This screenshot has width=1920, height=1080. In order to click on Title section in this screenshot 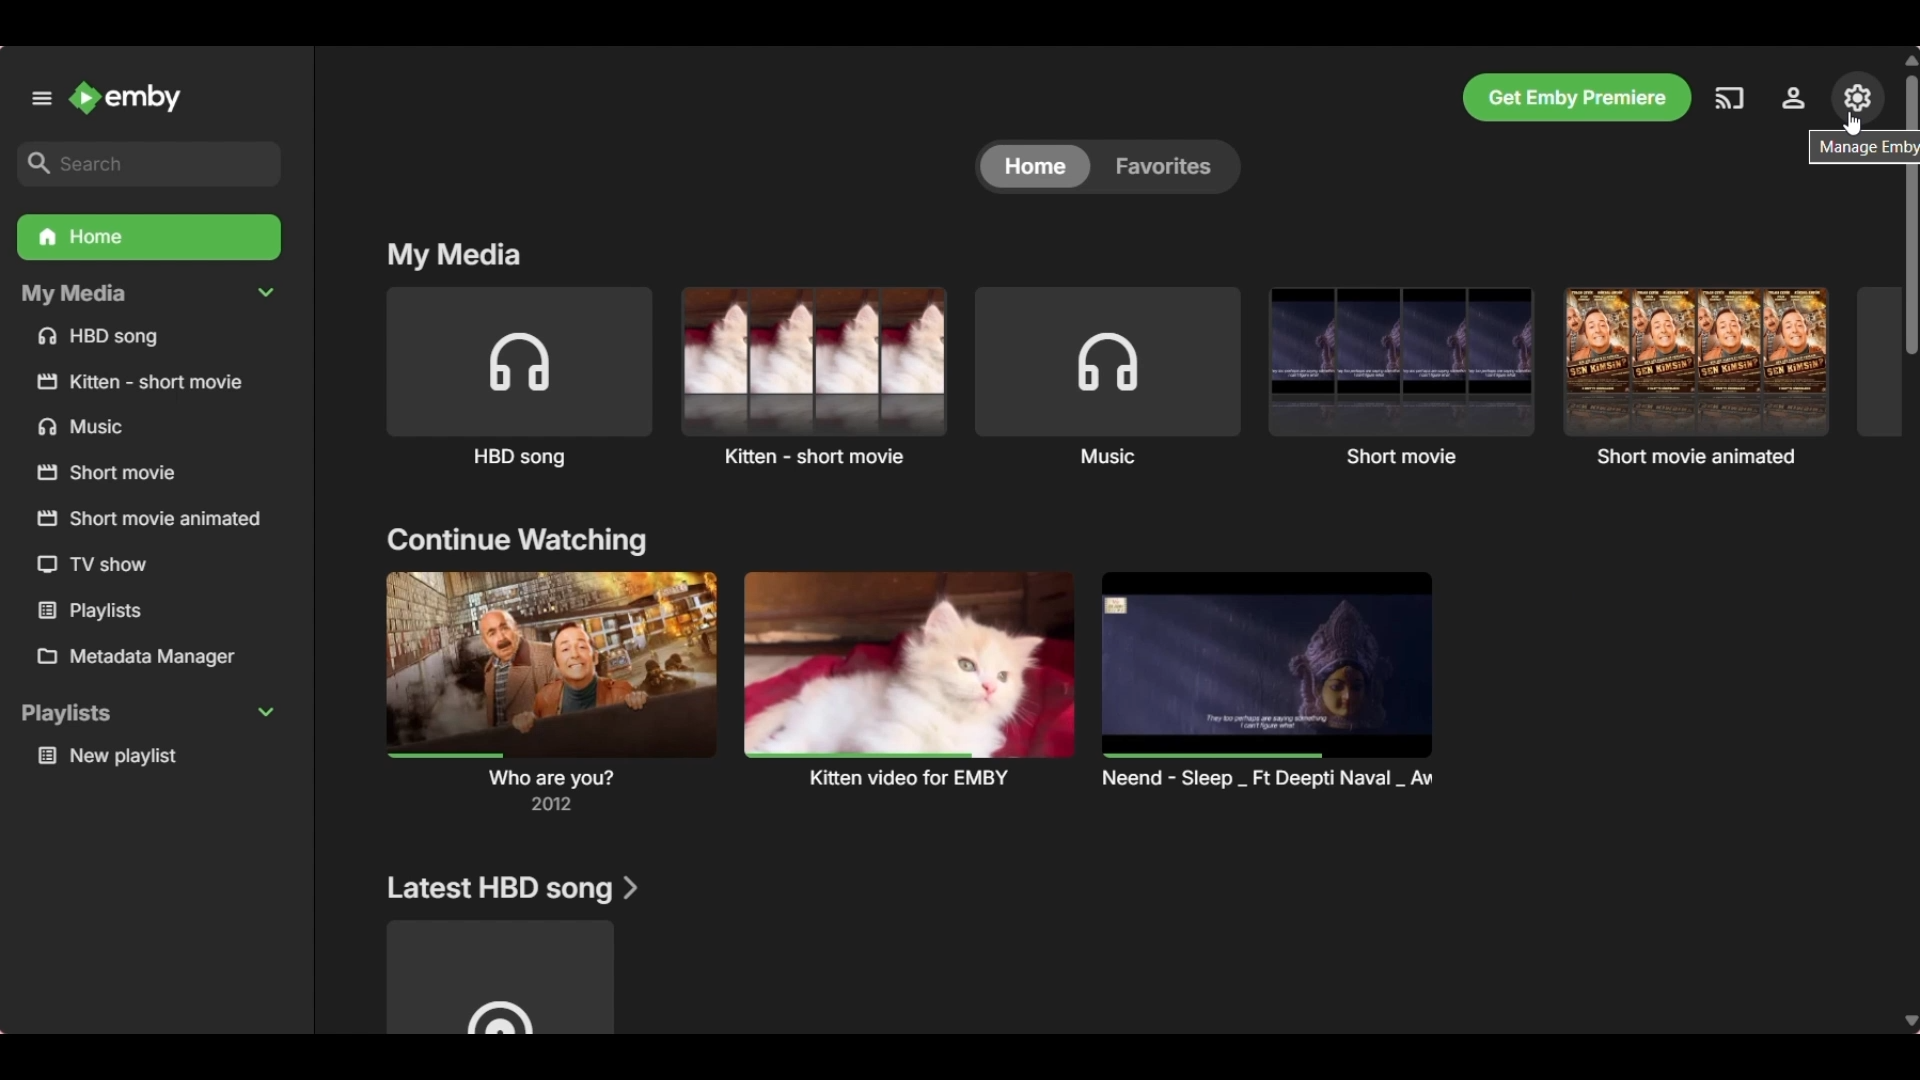, I will do `click(518, 542)`.